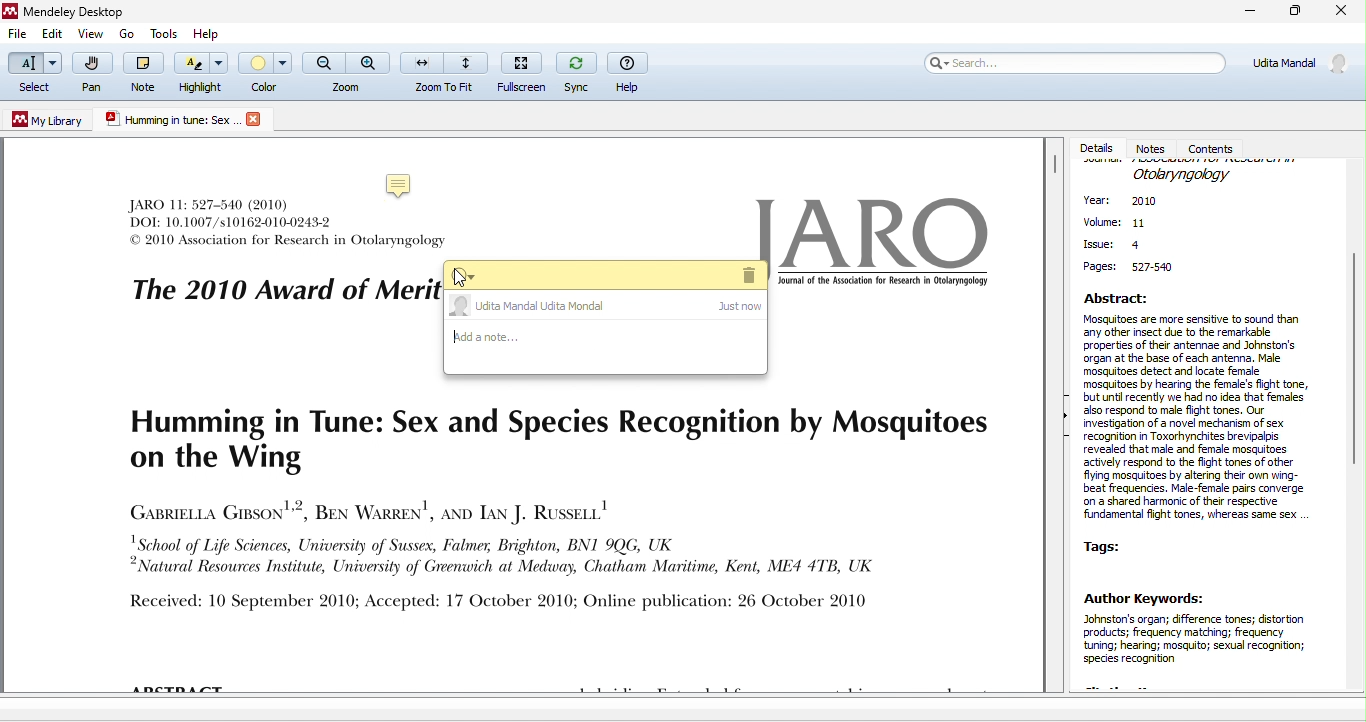 This screenshot has width=1366, height=722. What do you see at coordinates (290, 241) in the screenshot?
I see `text` at bounding box center [290, 241].